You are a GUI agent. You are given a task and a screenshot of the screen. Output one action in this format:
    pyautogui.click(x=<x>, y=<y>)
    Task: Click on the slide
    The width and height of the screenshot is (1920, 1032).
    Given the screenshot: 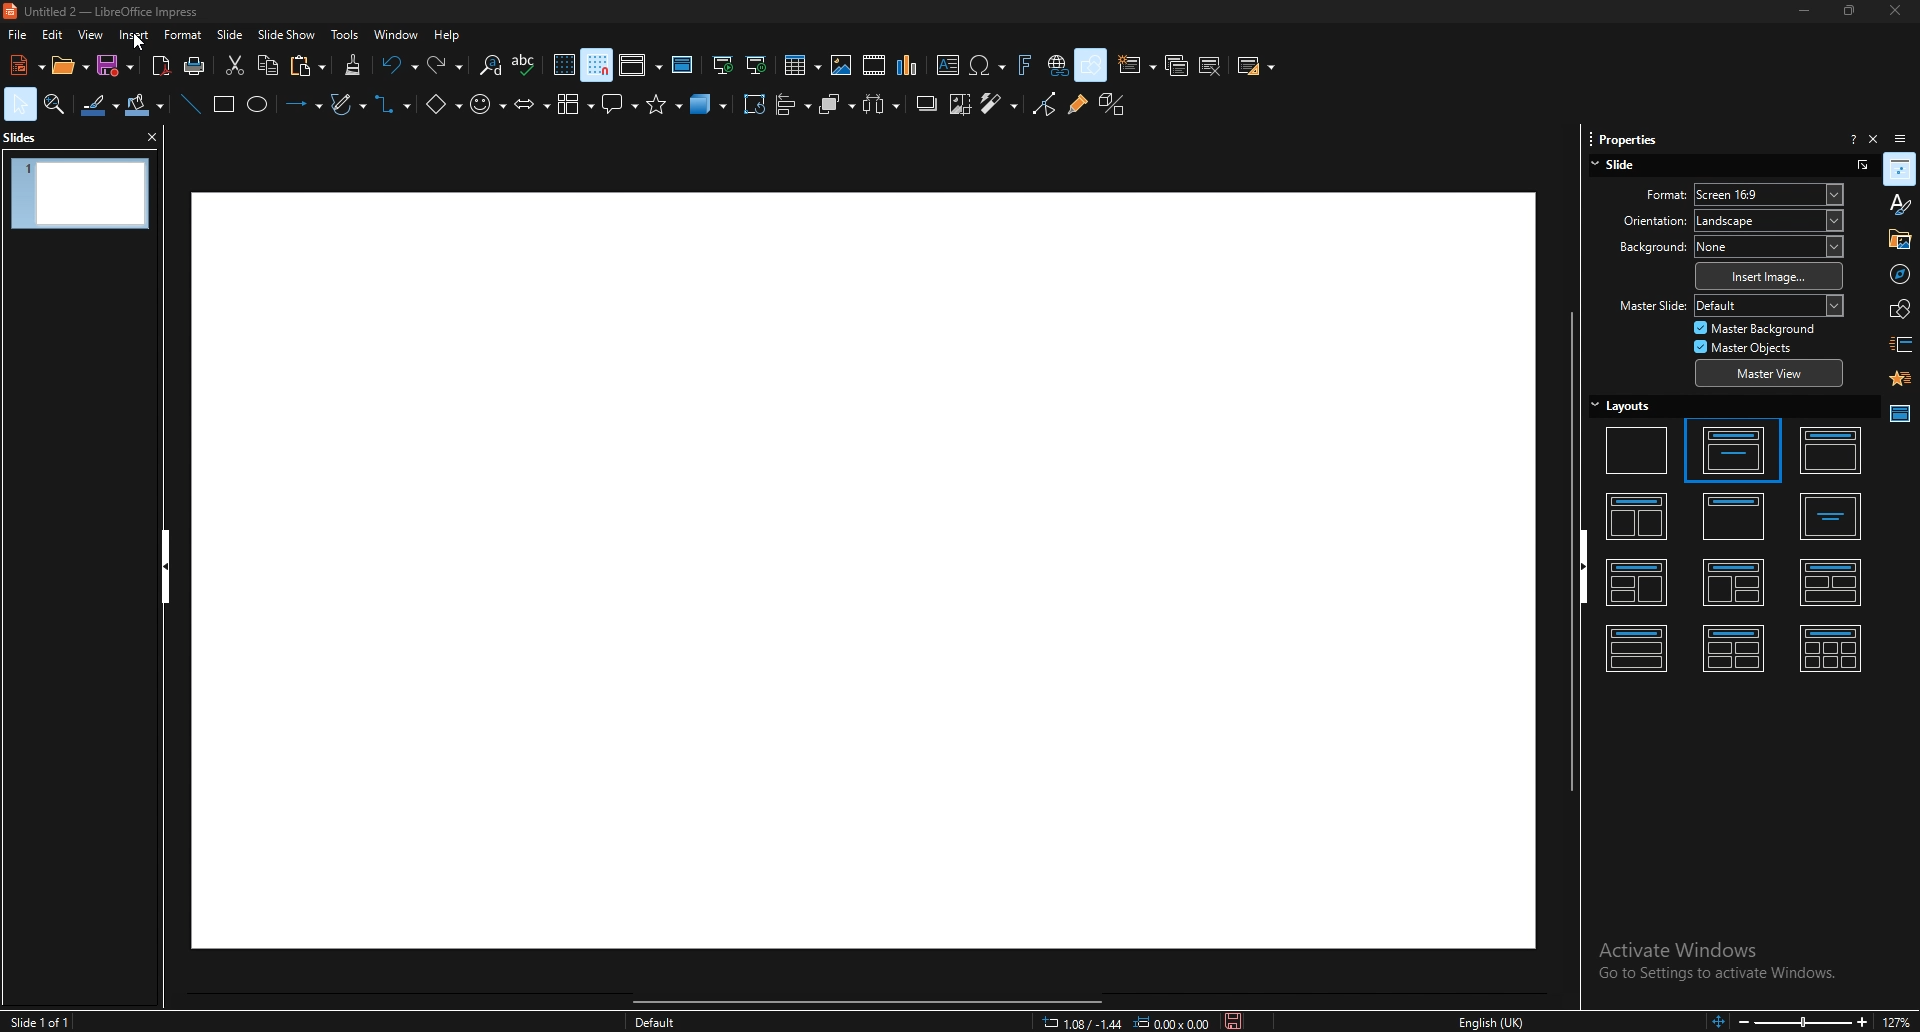 What is the action you would take?
    pyautogui.click(x=1620, y=164)
    